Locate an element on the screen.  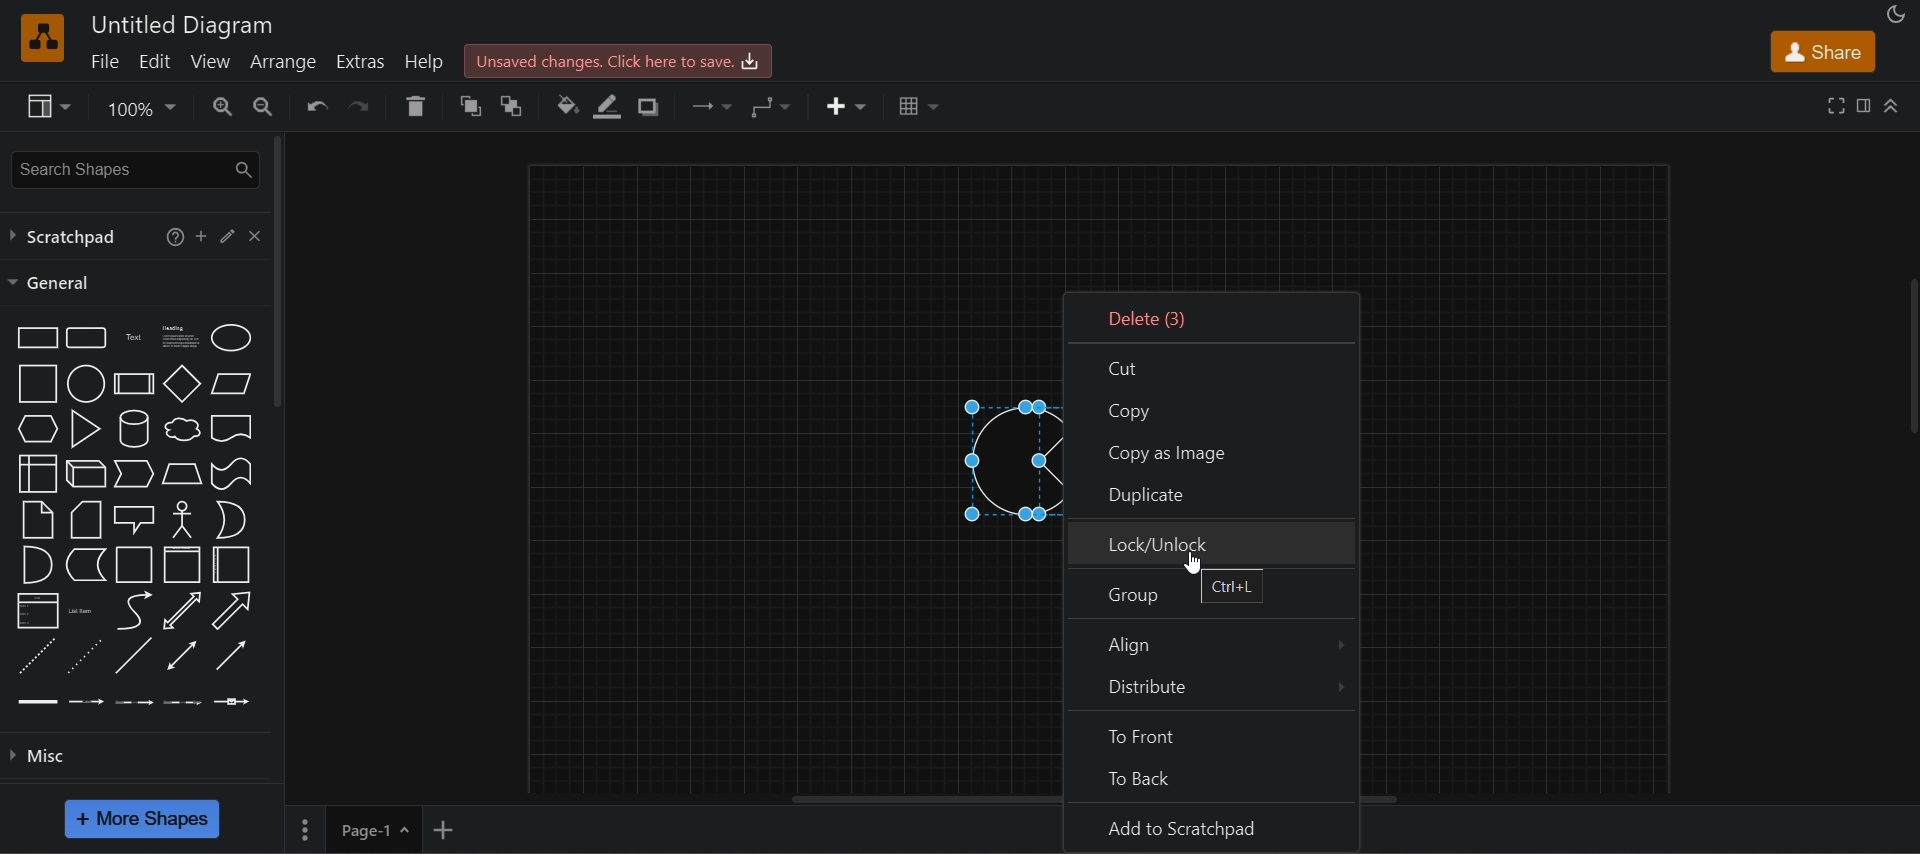
note is located at coordinates (36, 519).